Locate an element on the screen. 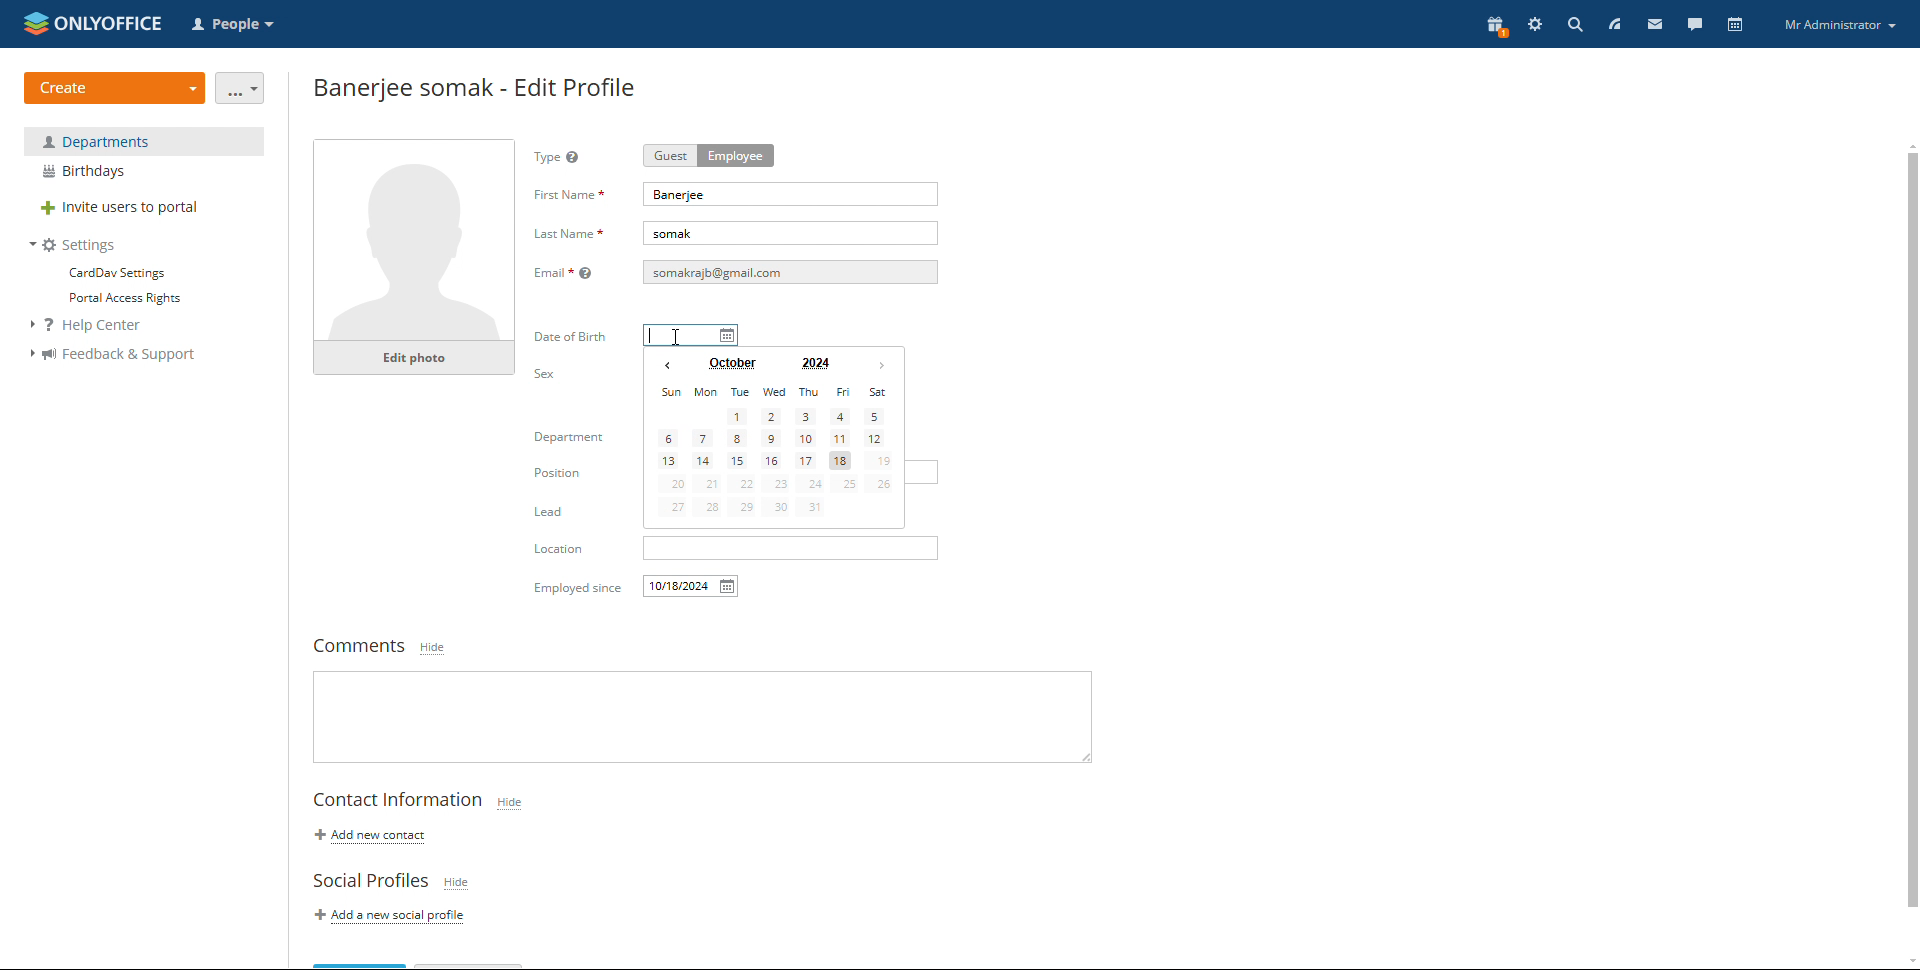  Last Name * is located at coordinates (568, 236).